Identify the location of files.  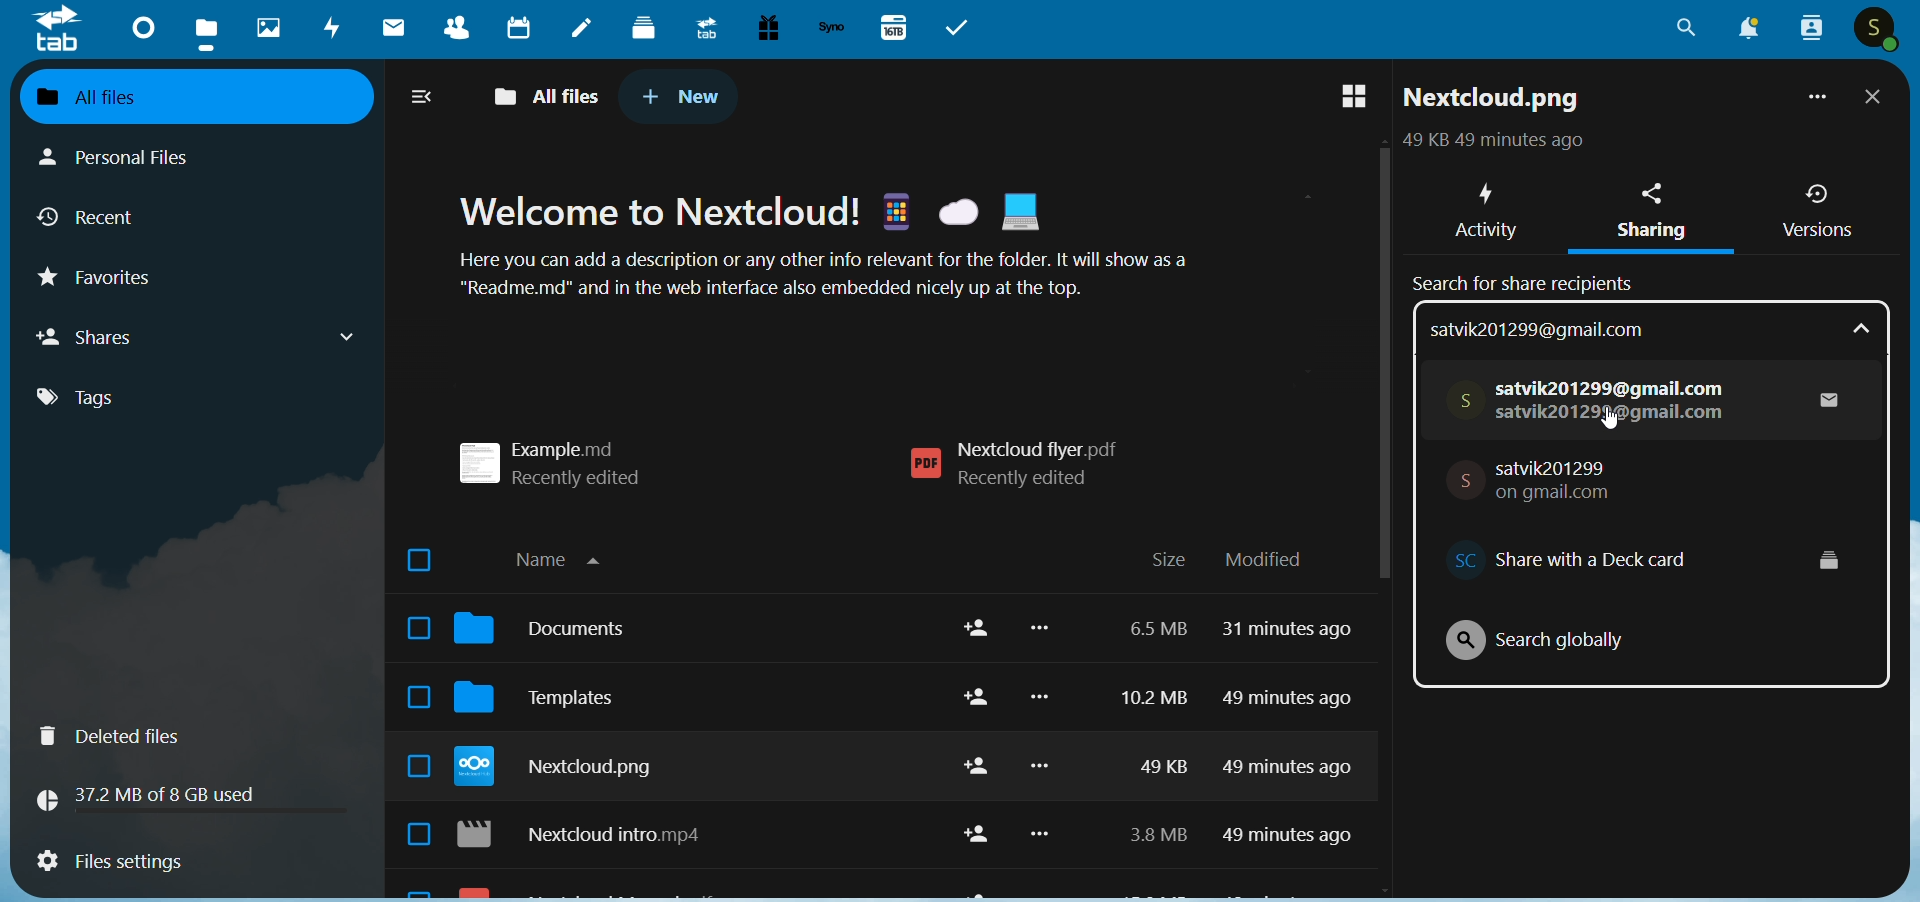
(209, 32).